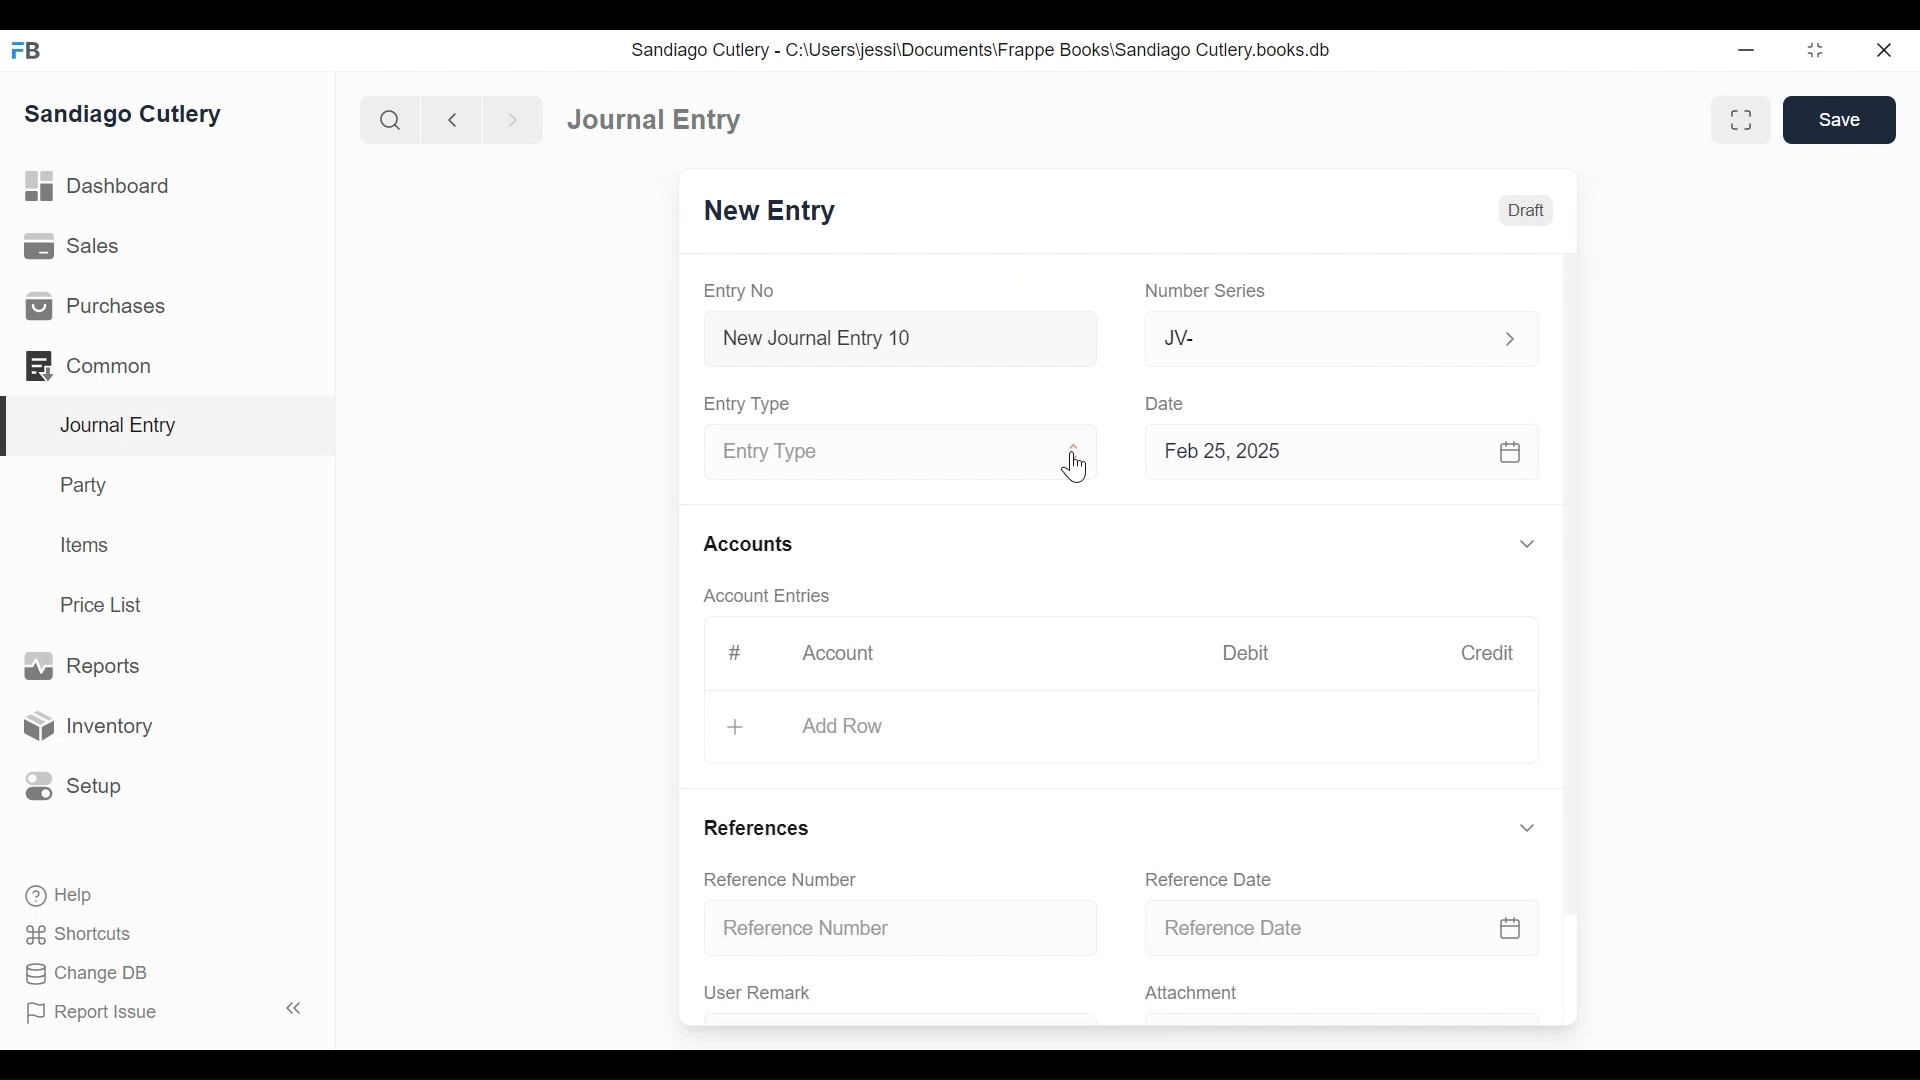 The height and width of the screenshot is (1080, 1920). I want to click on Entry No, so click(745, 290).